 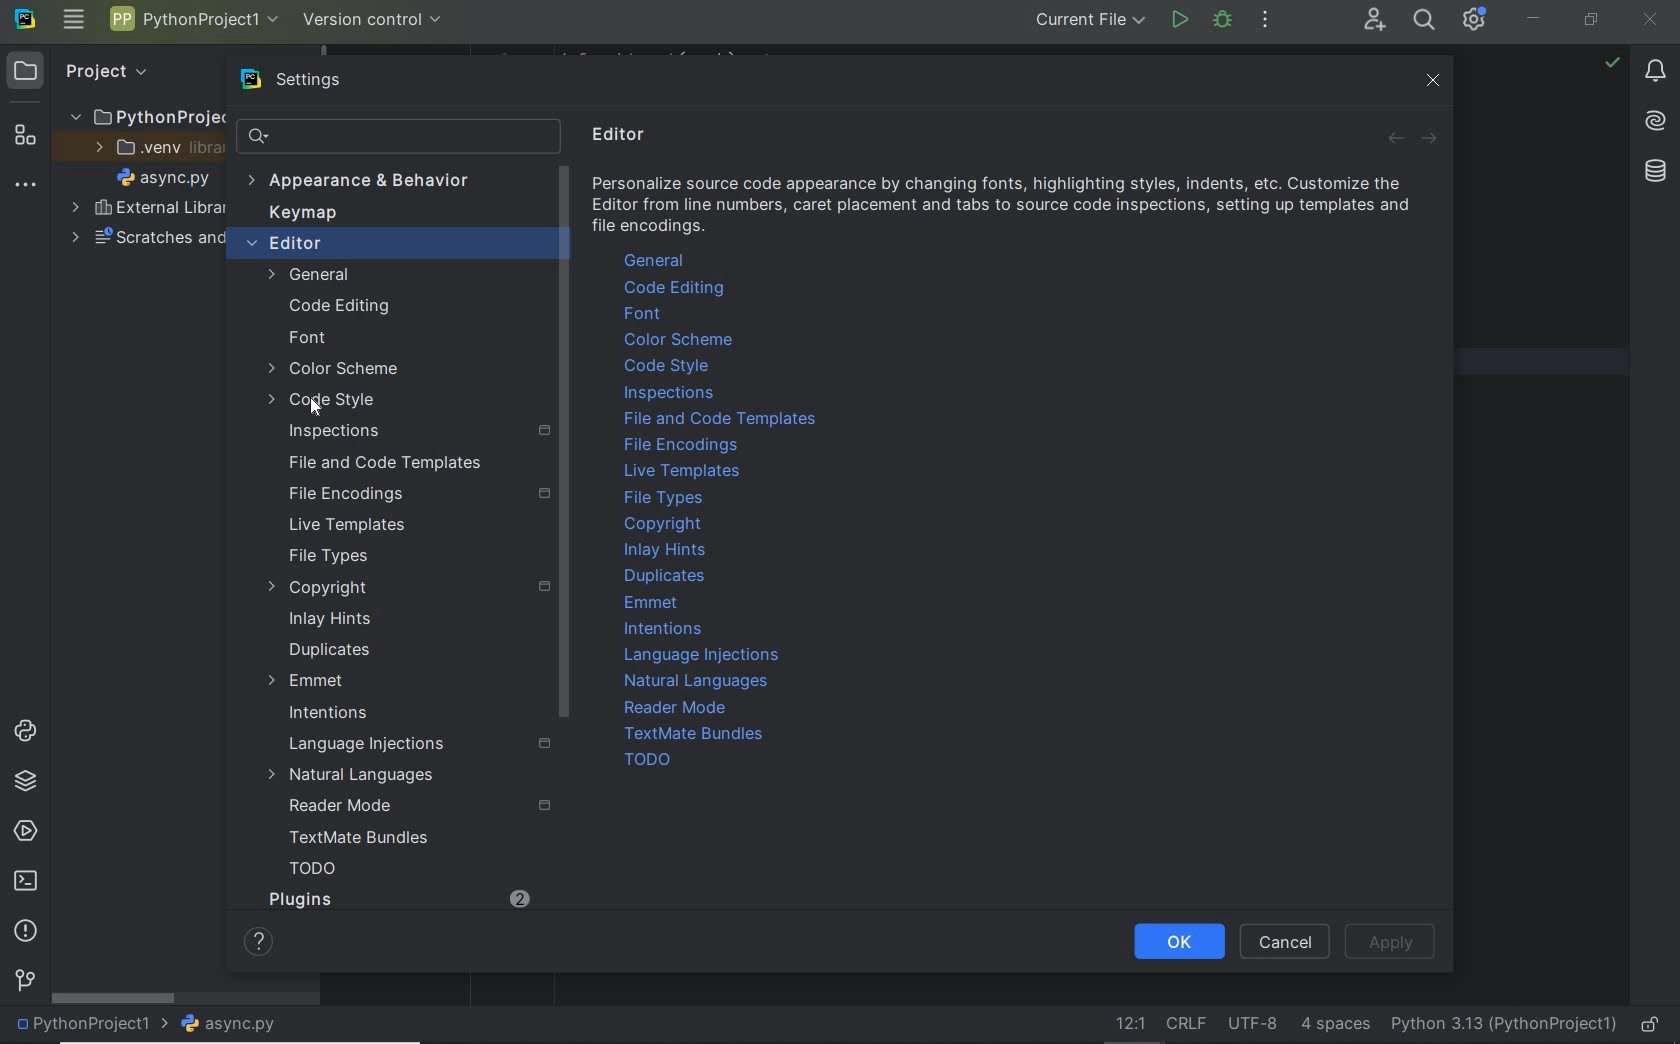 I want to click on Back, so click(x=1398, y=142).